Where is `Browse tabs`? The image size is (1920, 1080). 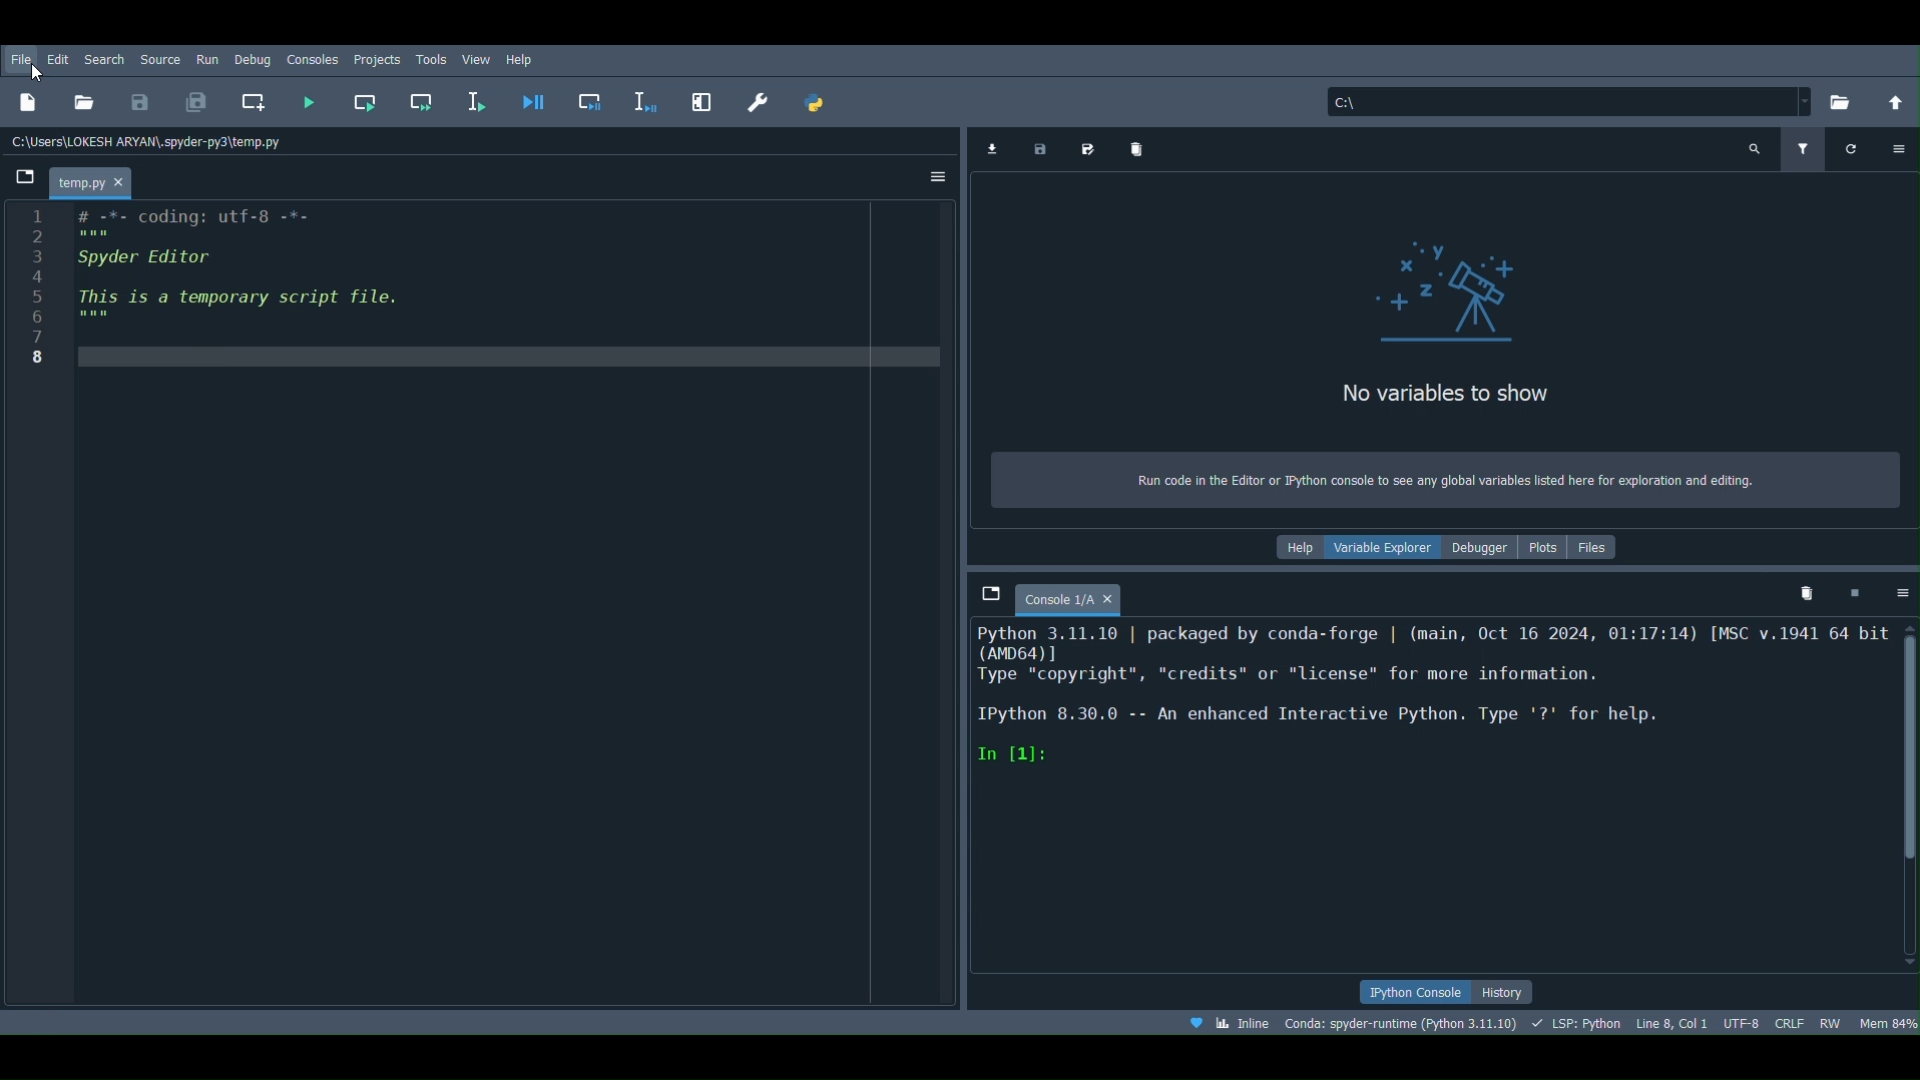
Browse tabs is located at coordinates (25, 179).